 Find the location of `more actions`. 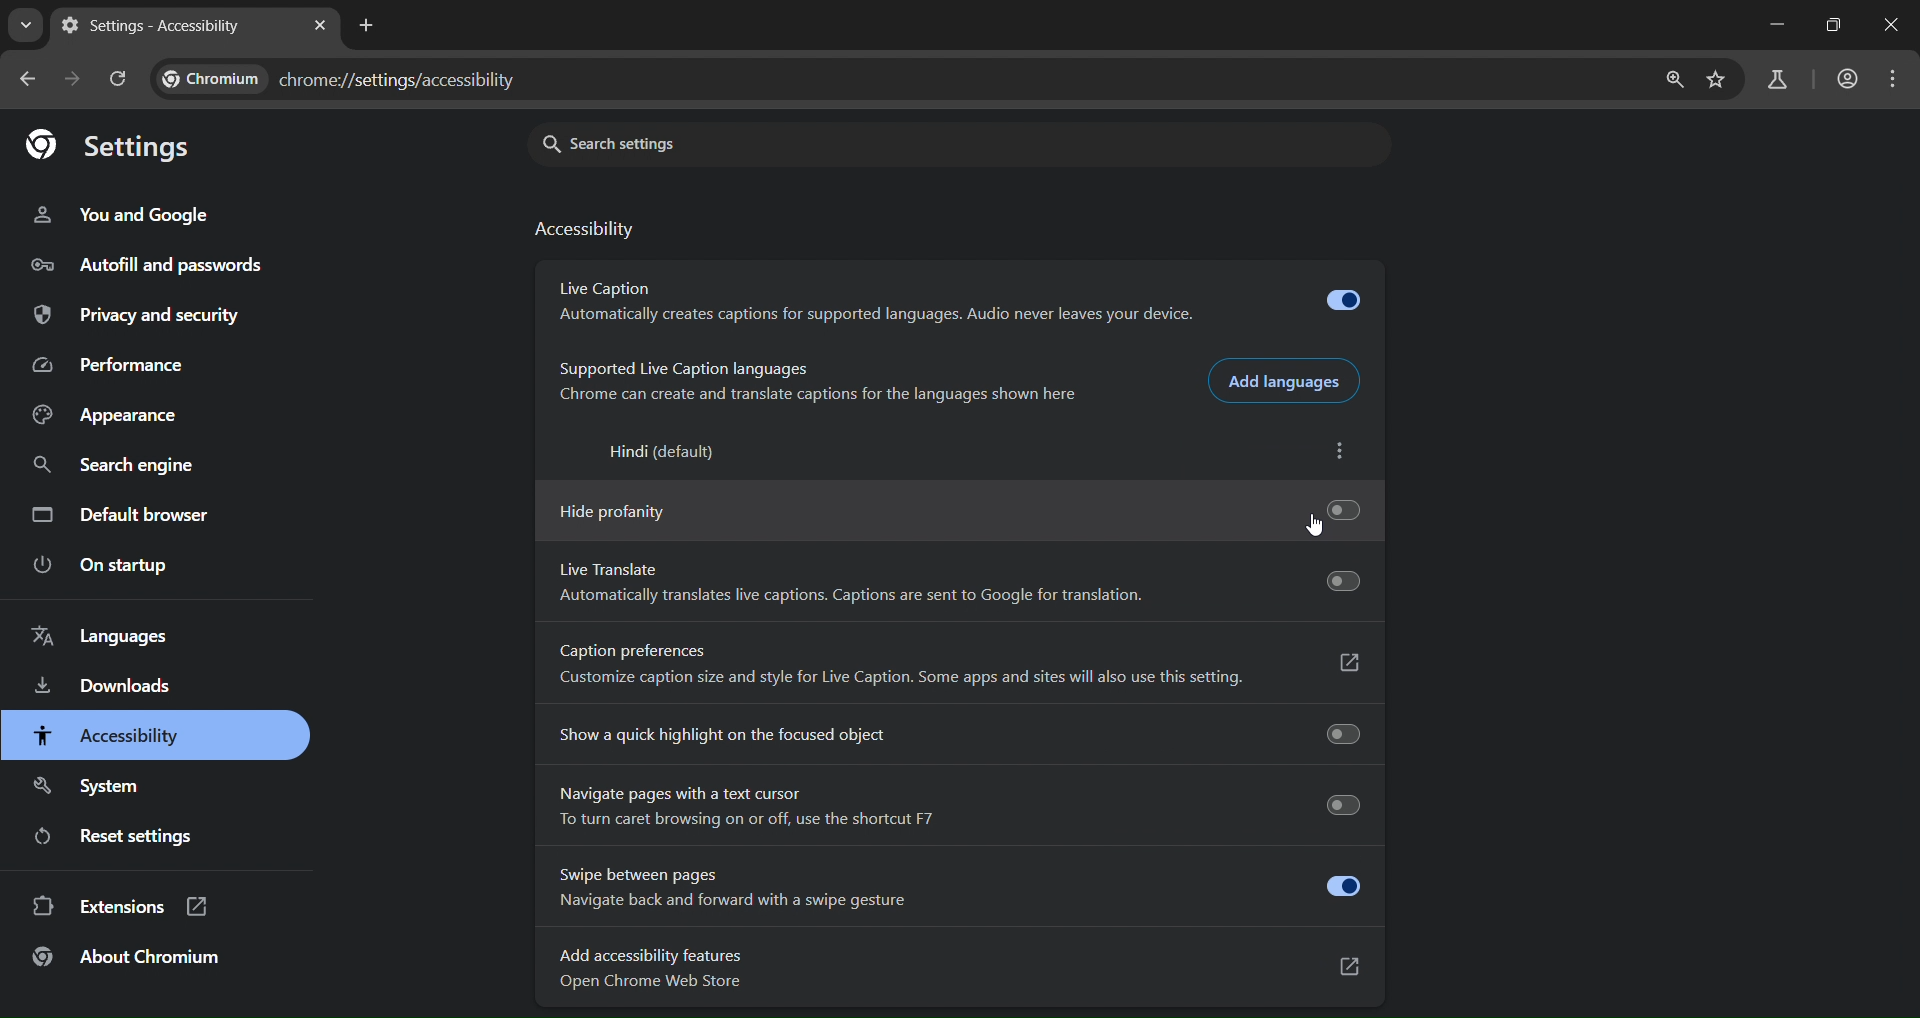

more actions is located at coordinates (1337, 451).